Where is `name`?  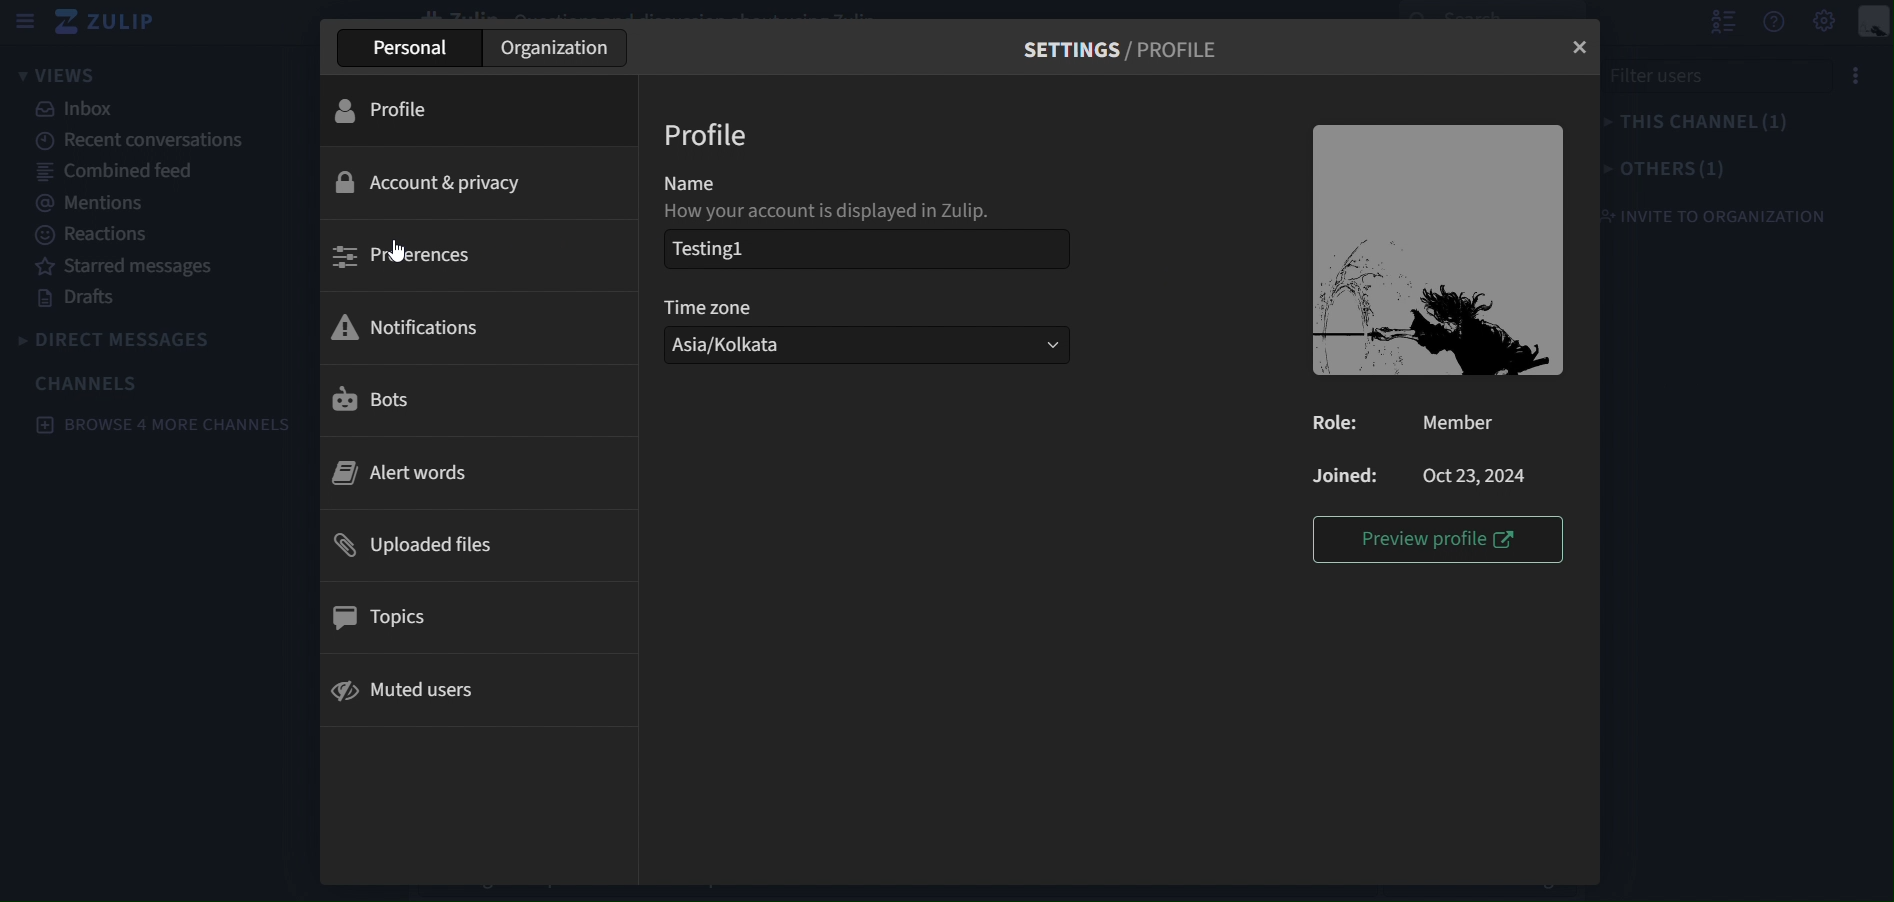
name is located at coordinates (721, 187).